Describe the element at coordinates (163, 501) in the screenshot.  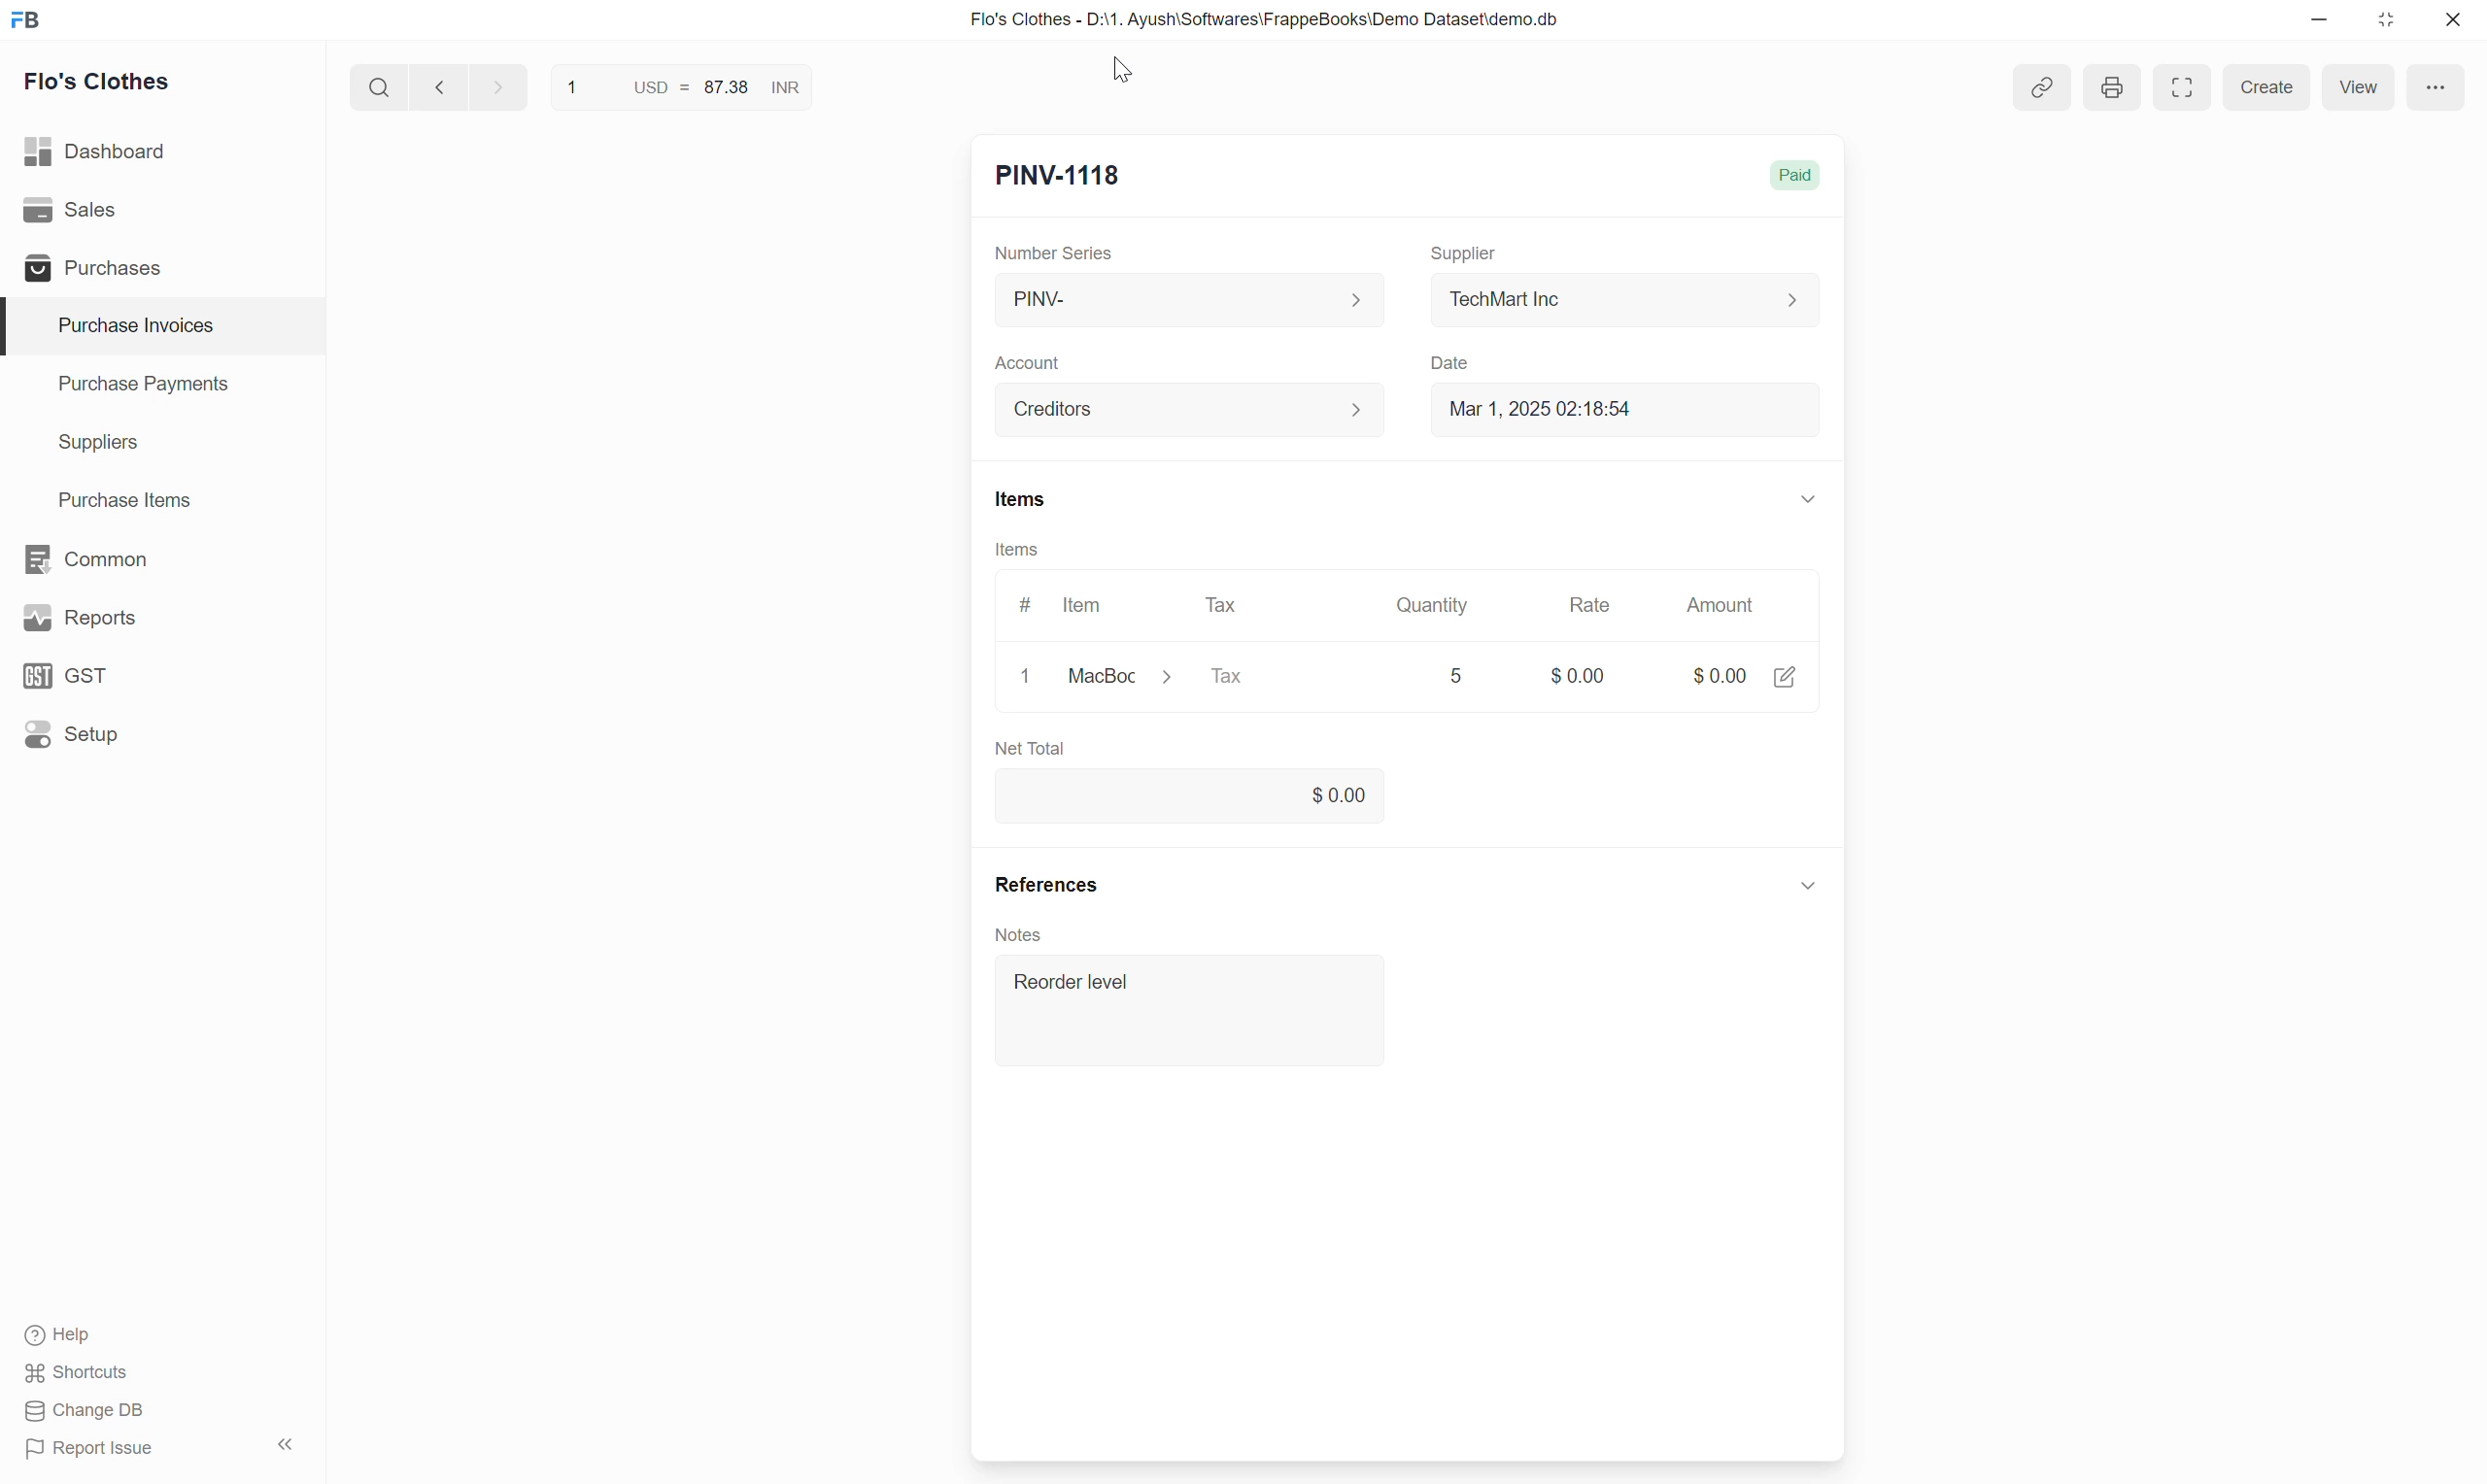
I see `Purchase Items` at that location.